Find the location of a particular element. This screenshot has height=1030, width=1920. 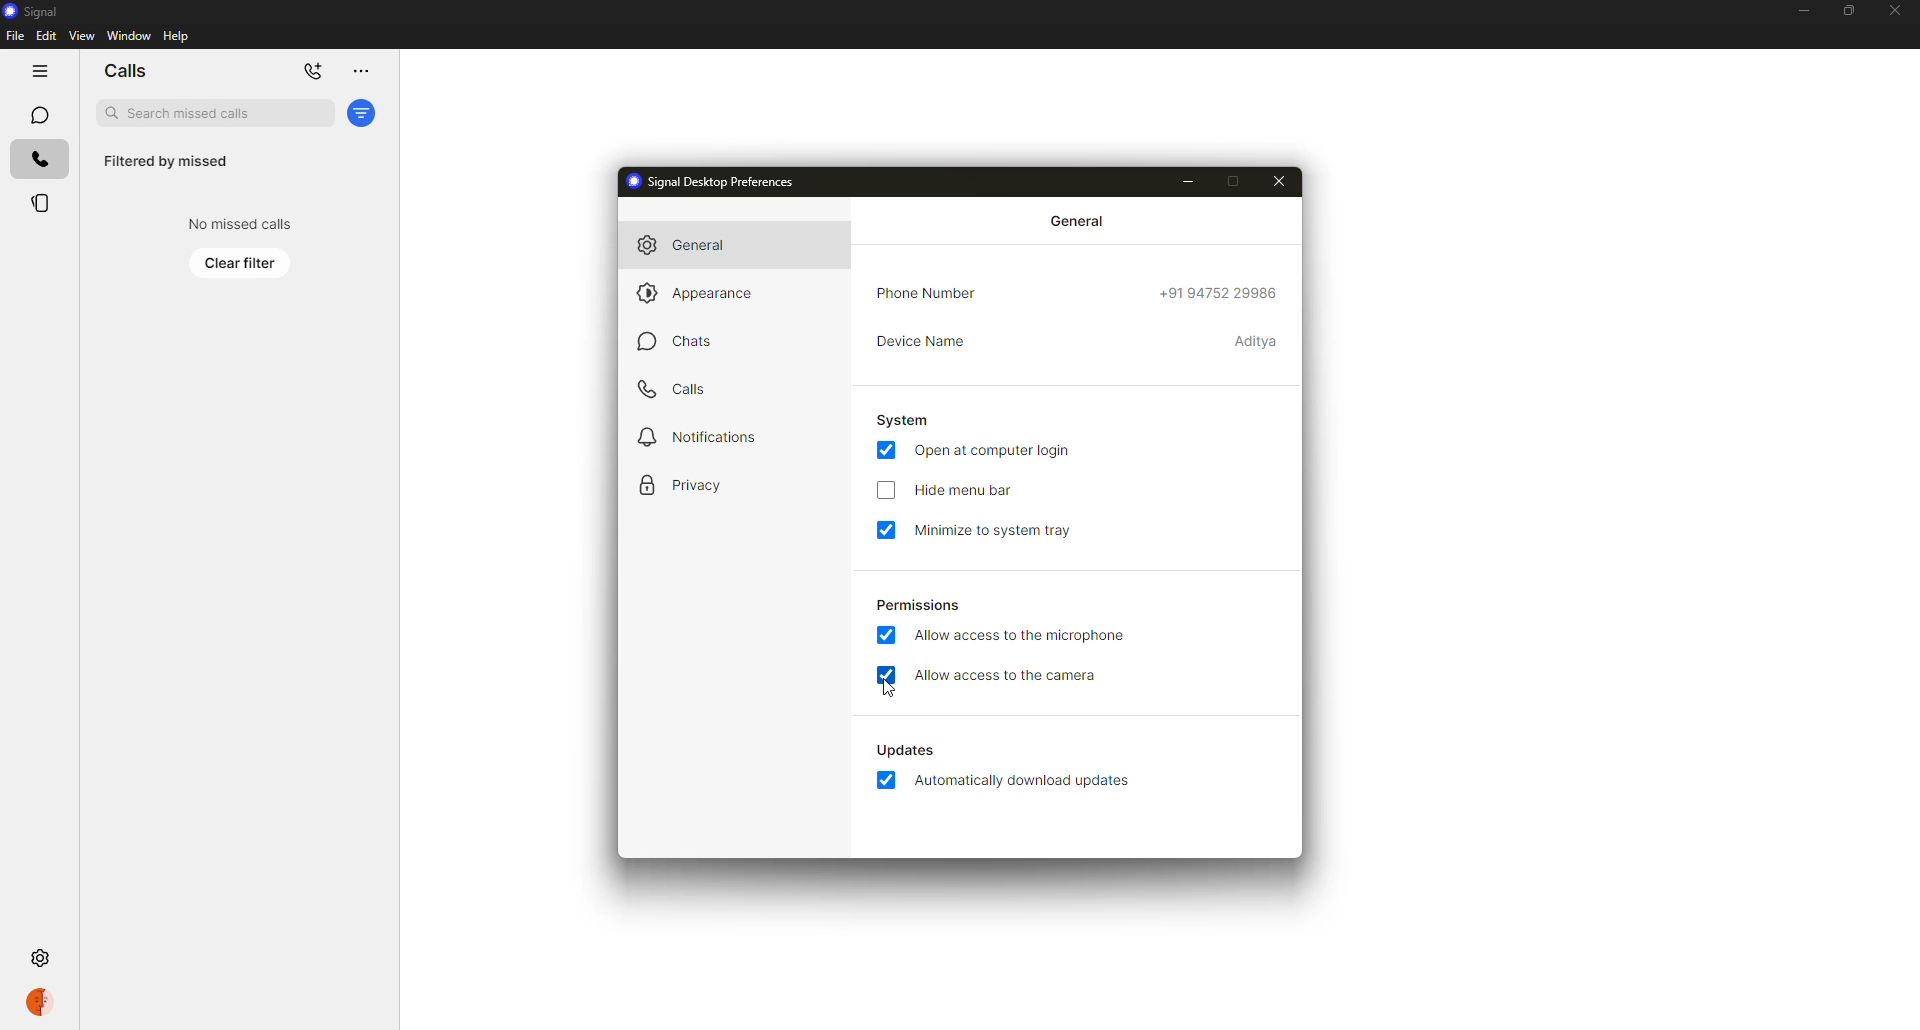

enabled is located at coordinates (885, 779).